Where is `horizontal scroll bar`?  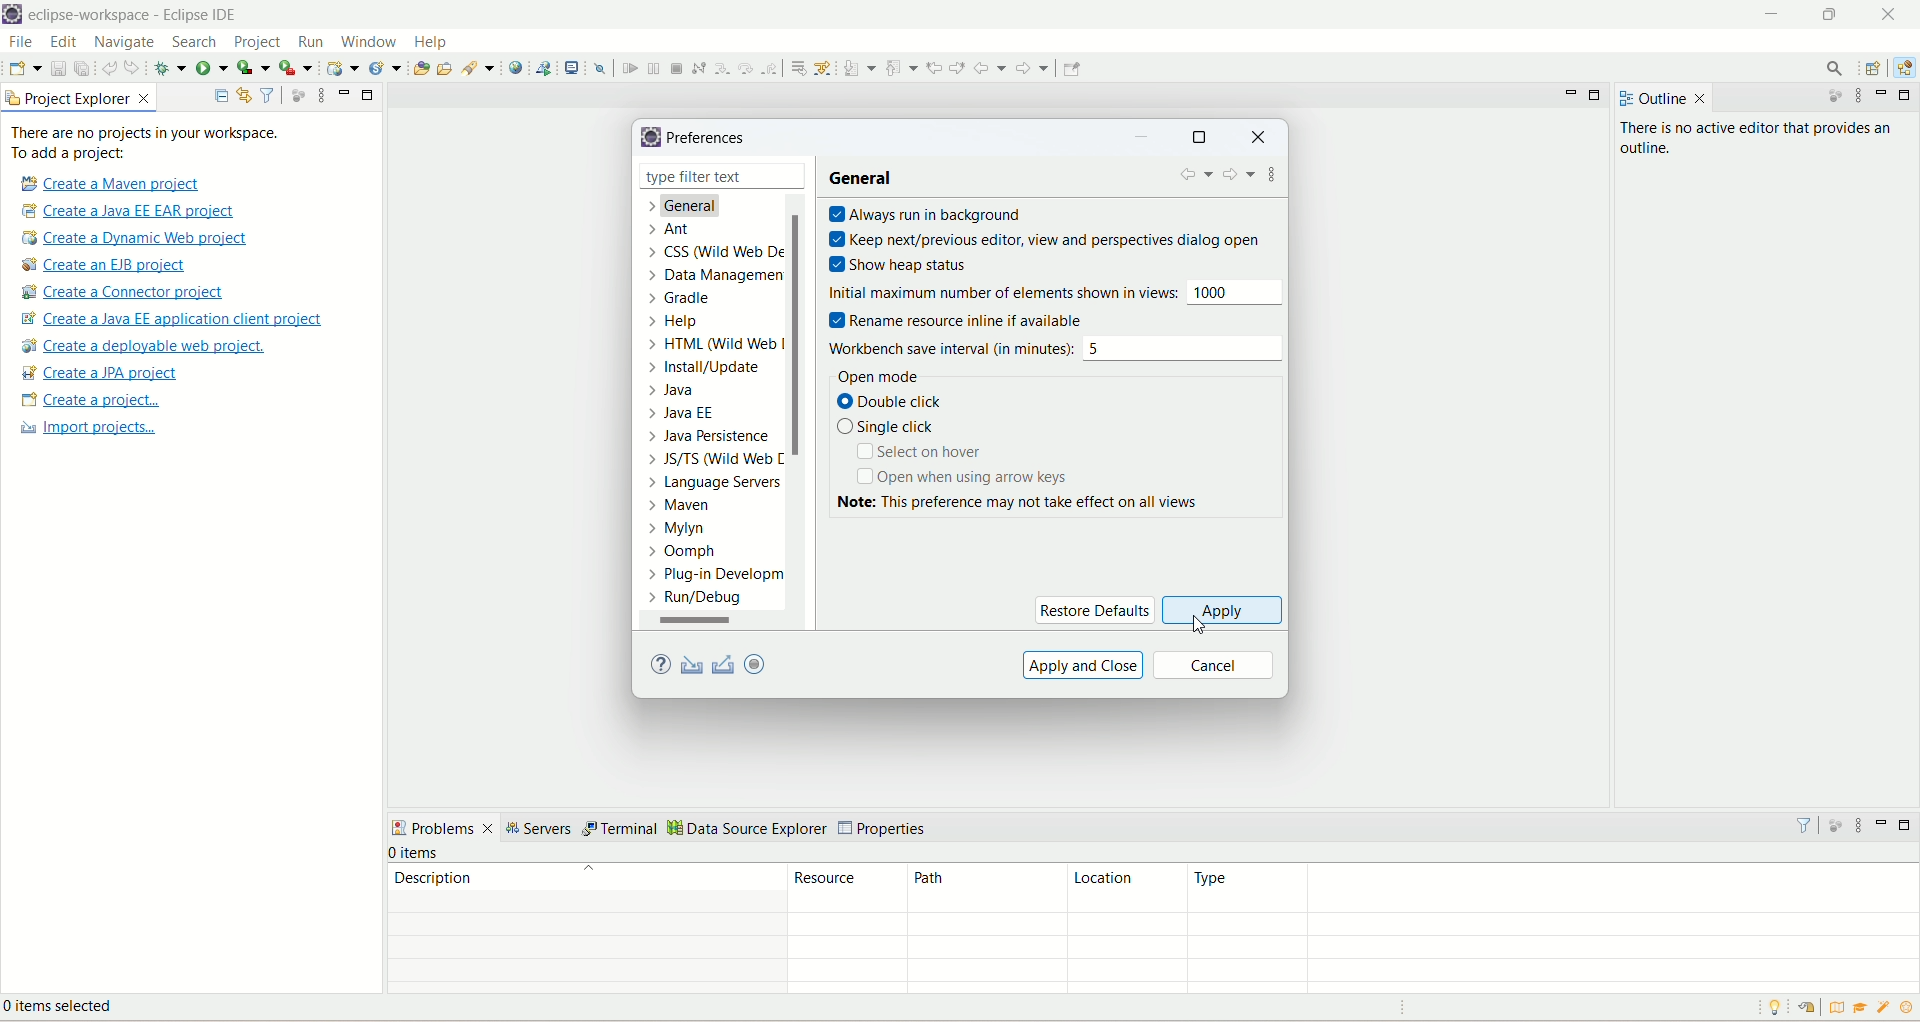
horizontal scroll bar is located at coordinates (710, 621).